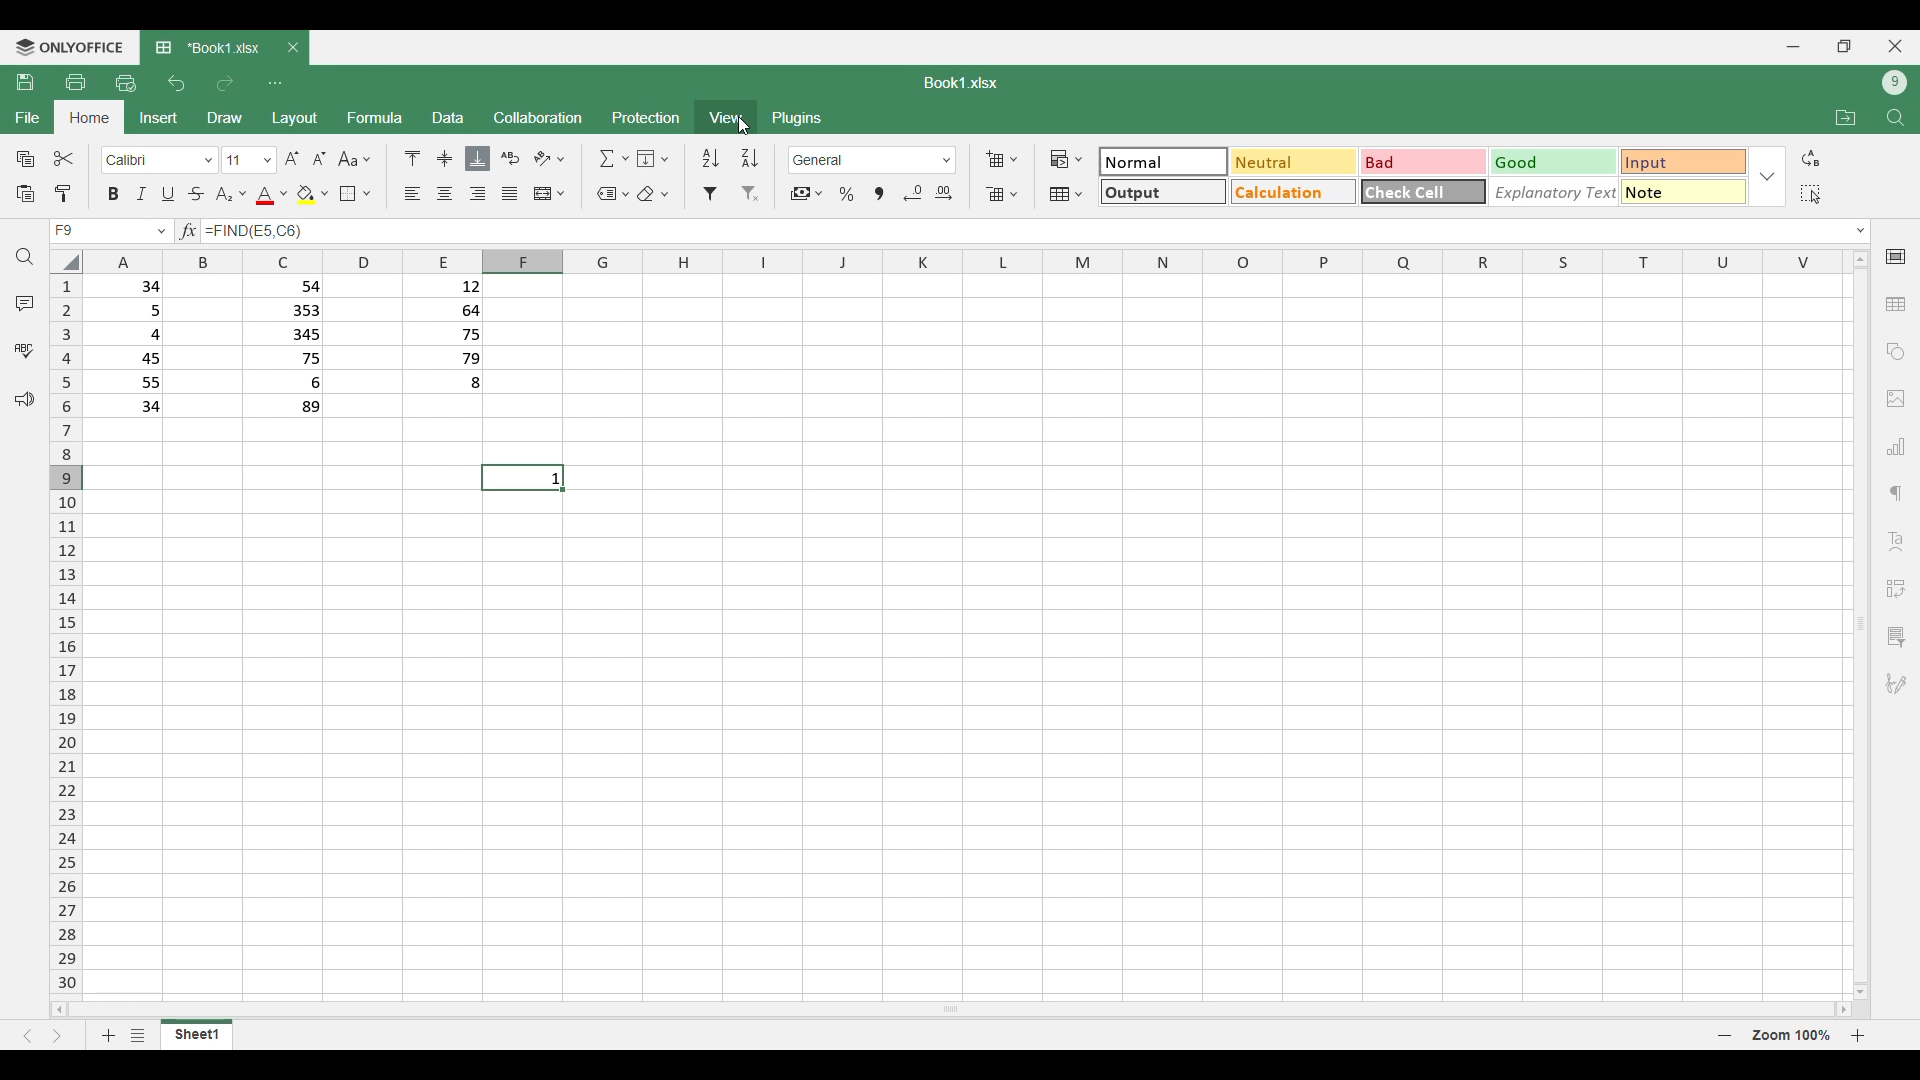 This screenshot has height=1080, width=1920. What do you see at coordinates (727, 117) in the screenshot?
I see `View menu, highlighted` at bounding box center [727, 117].